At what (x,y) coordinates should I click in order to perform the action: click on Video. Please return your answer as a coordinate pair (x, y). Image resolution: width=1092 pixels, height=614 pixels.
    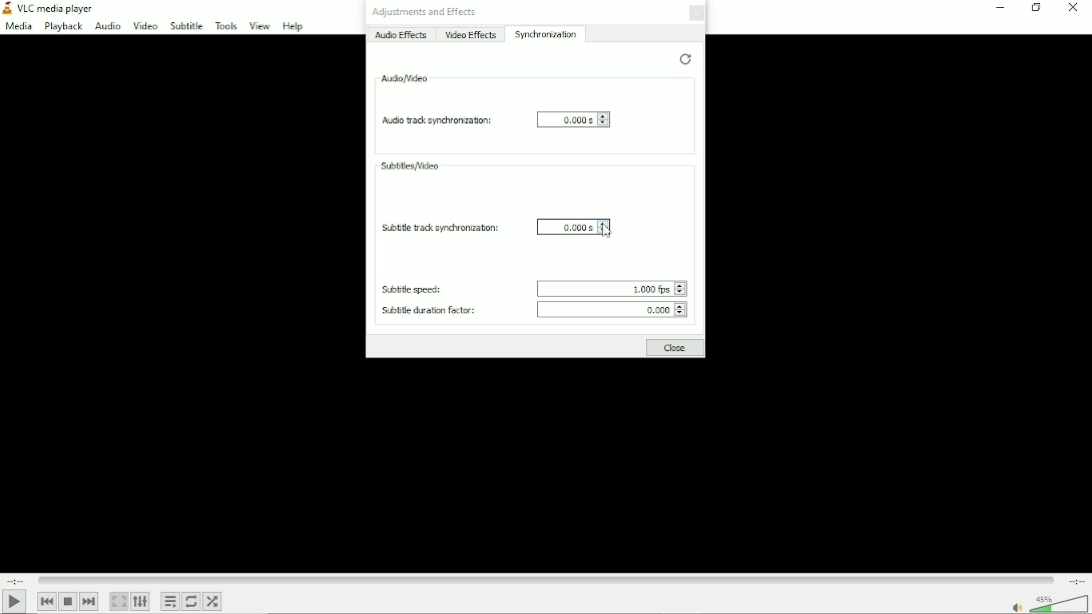
    Looking at the image, I should click on (143, 24).